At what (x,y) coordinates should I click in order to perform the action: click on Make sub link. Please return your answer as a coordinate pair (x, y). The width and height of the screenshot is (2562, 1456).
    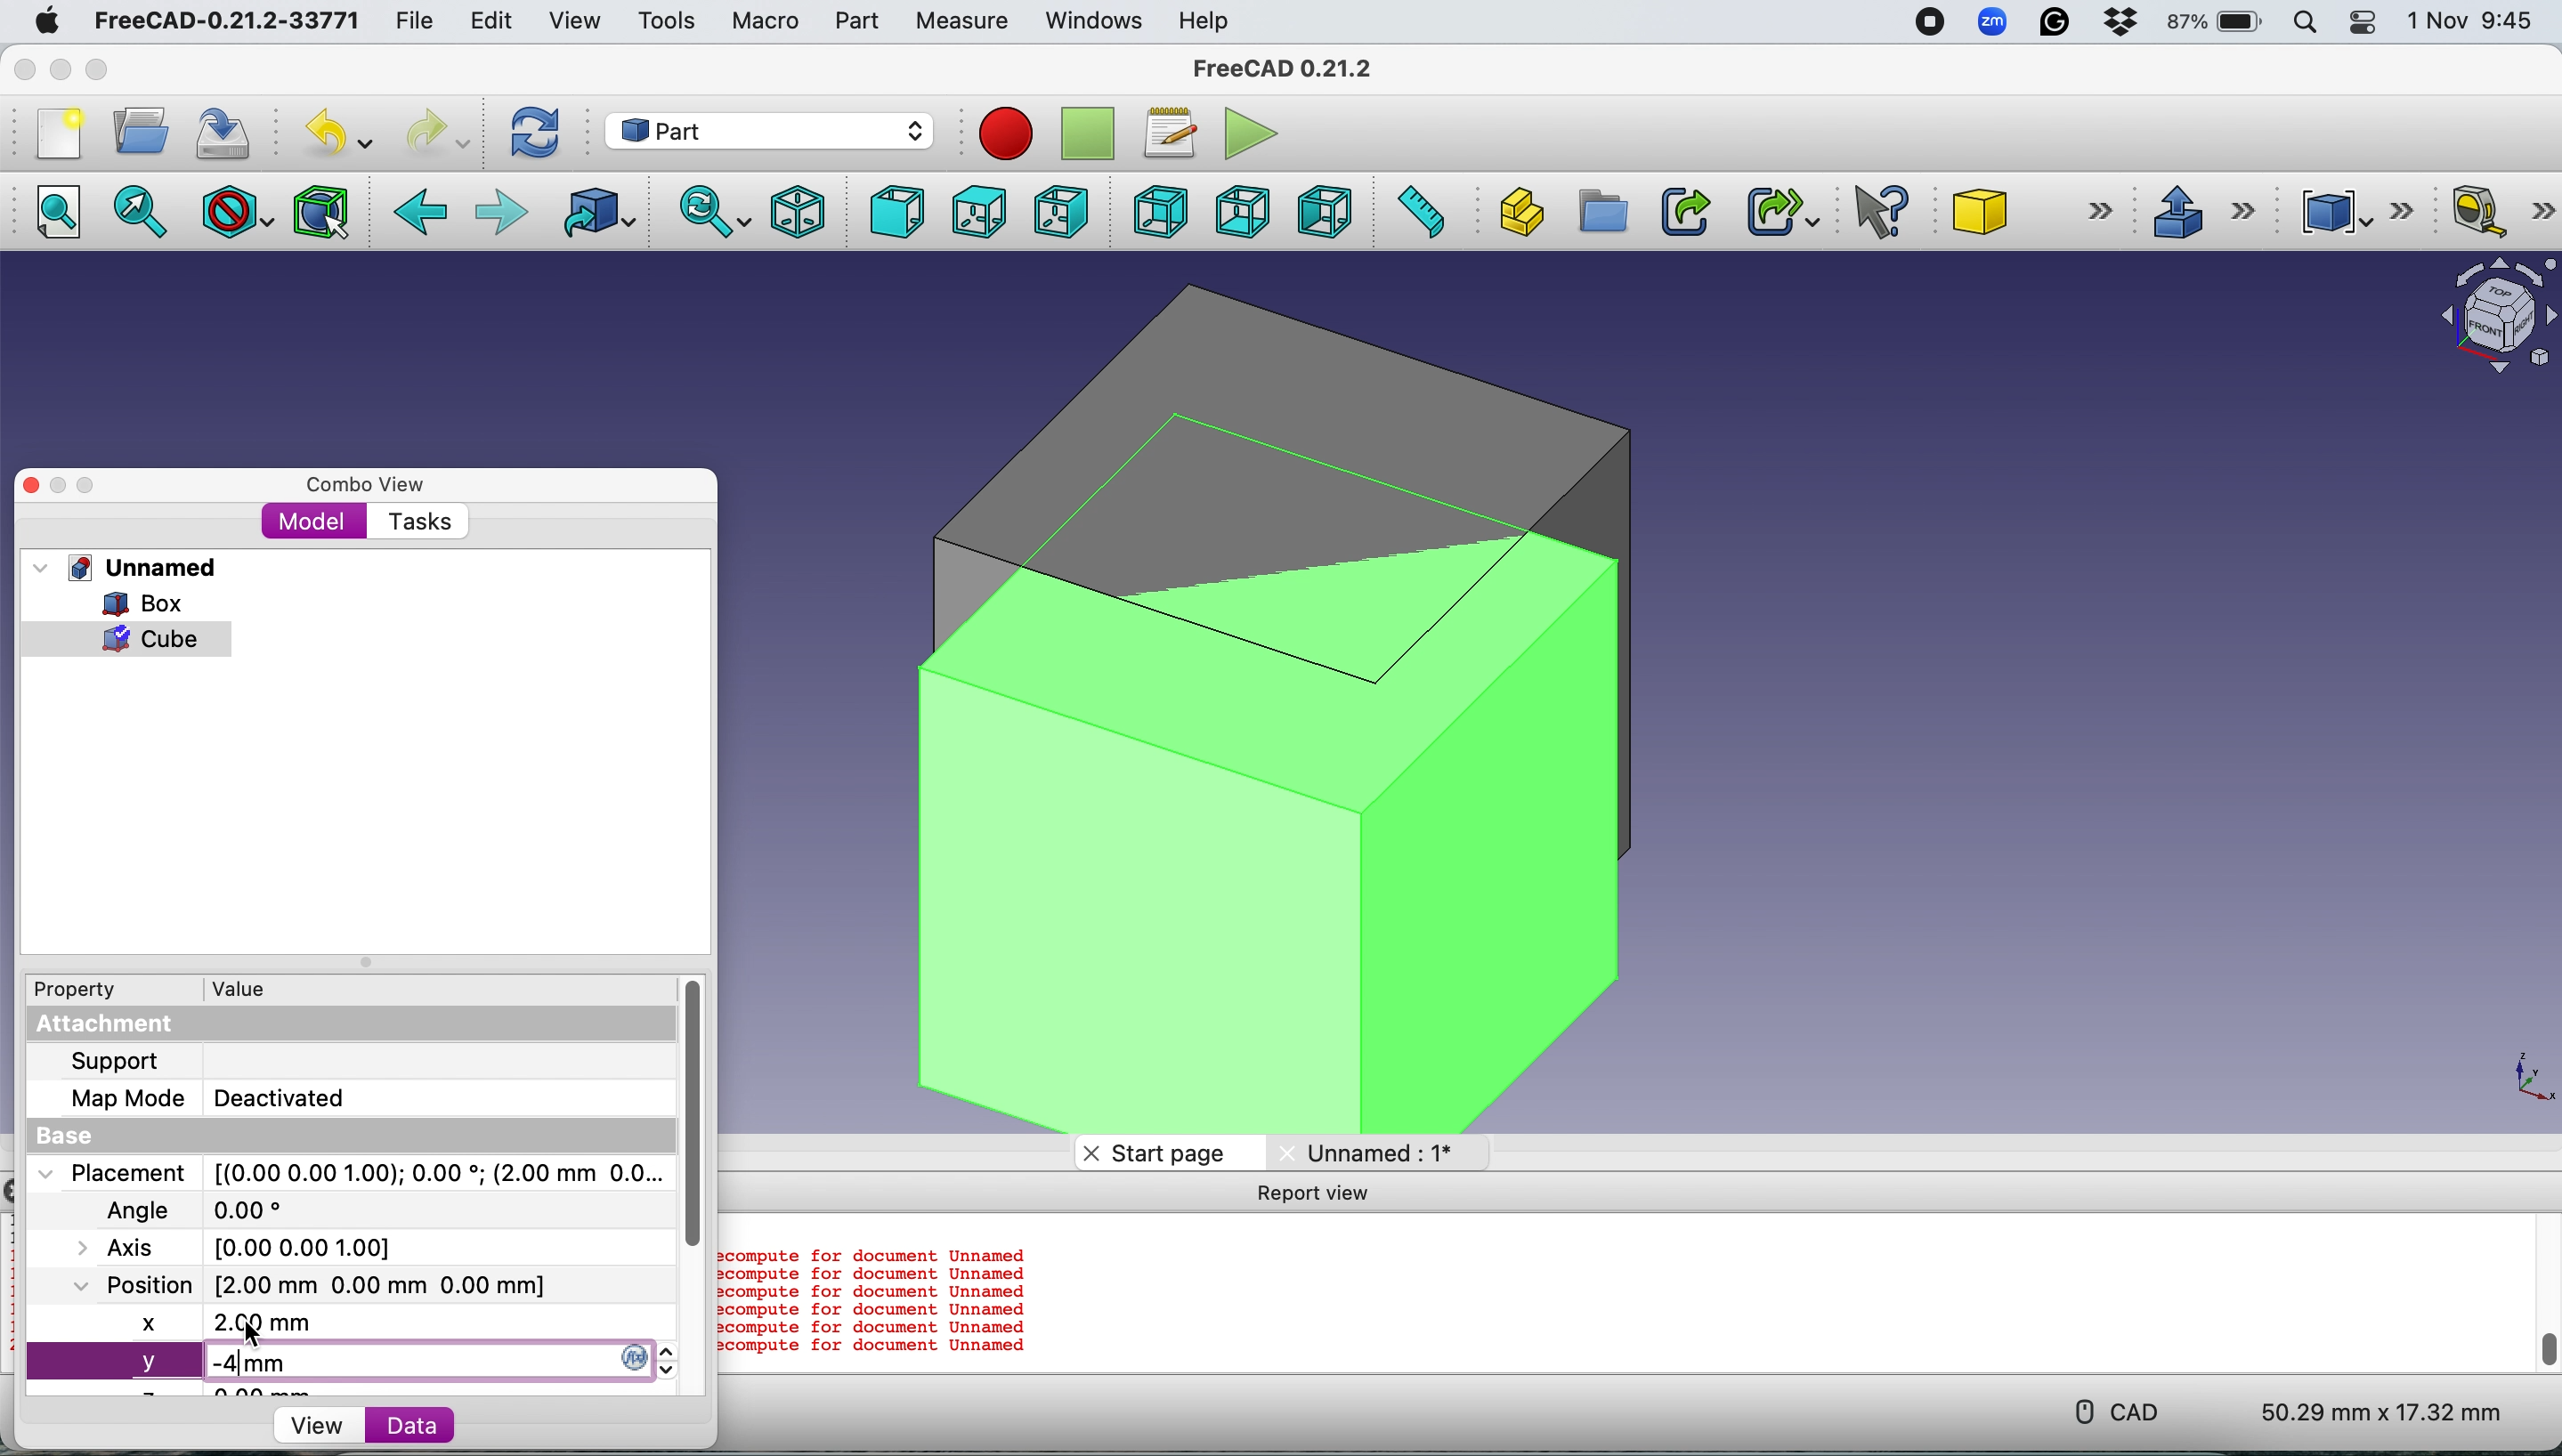
    Looking at the image, I should click on (1773, 208).